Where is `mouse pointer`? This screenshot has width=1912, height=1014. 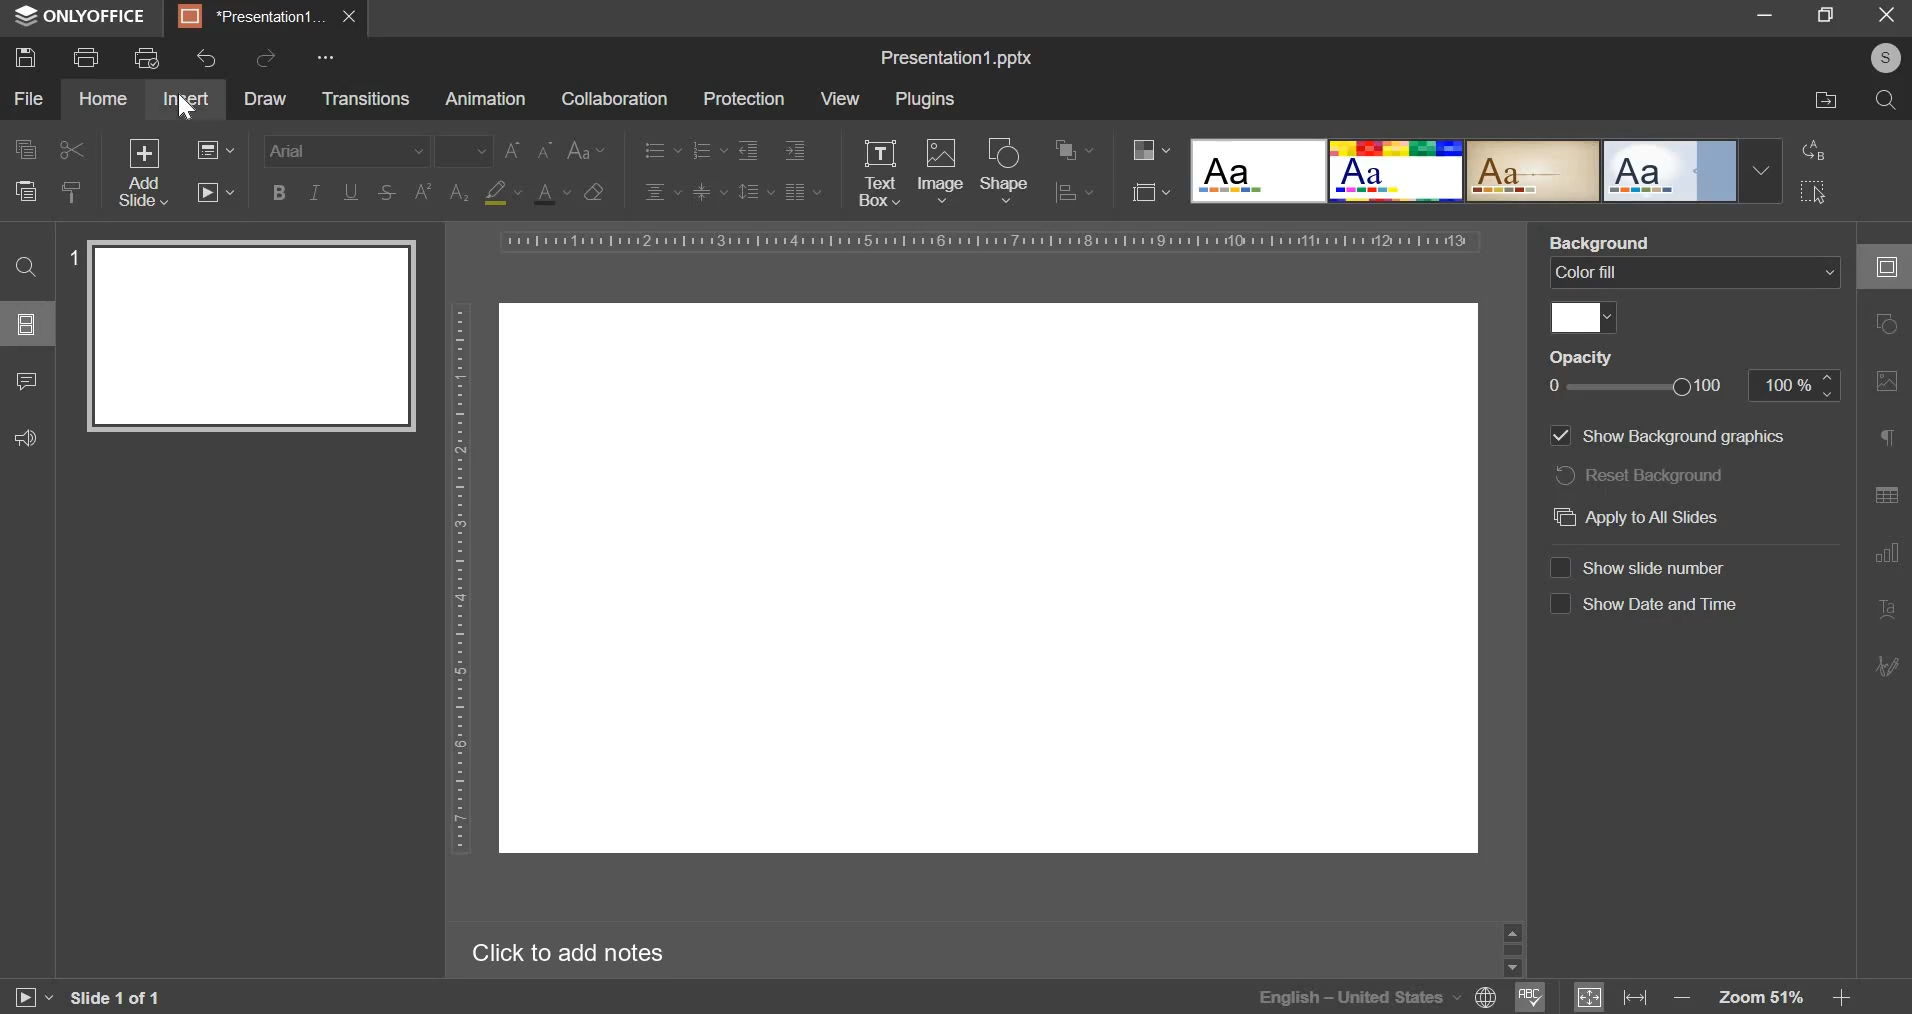
mouse pointer is located at coordinates (193, 114).